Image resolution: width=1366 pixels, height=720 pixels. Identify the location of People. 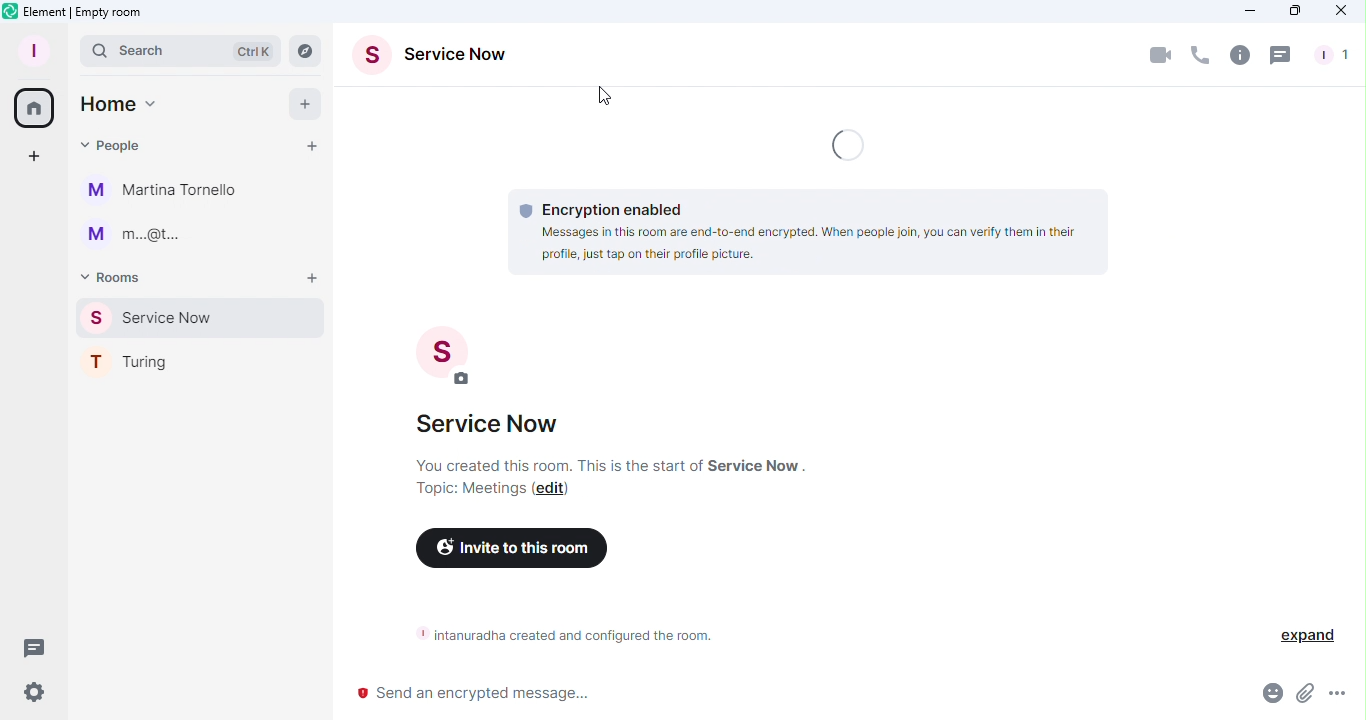
(114, 142).